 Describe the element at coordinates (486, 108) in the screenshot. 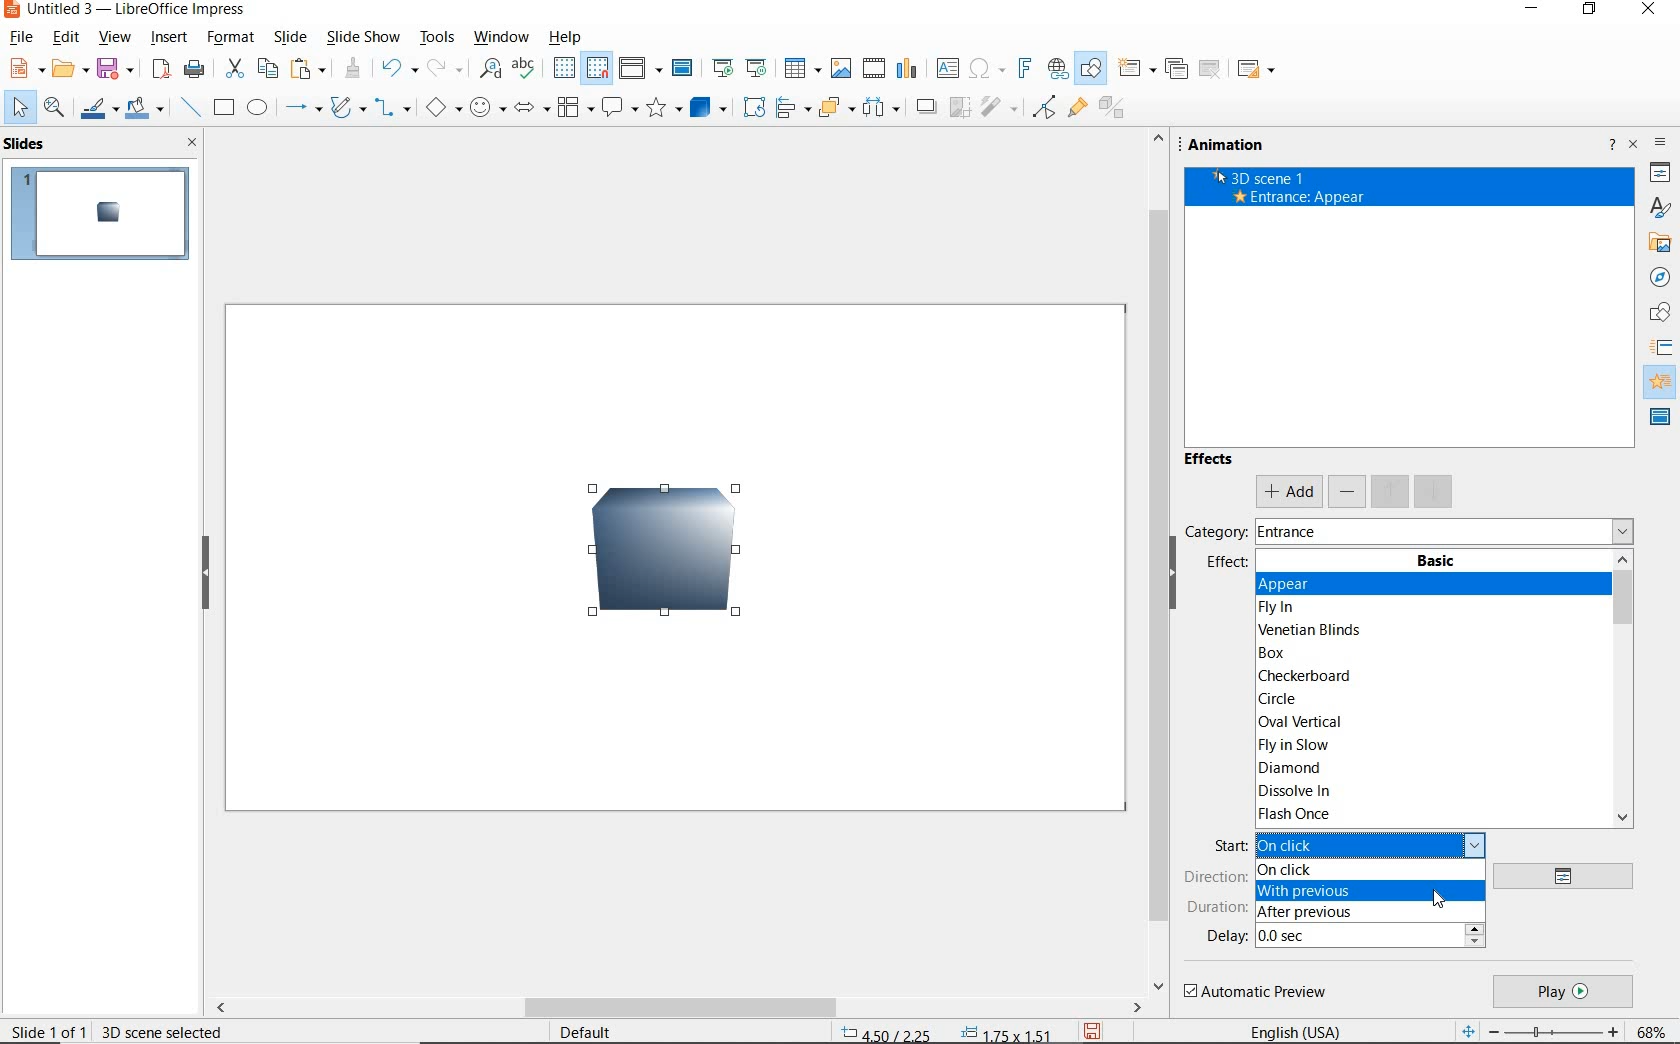

I see `symbol shapes` at that location.